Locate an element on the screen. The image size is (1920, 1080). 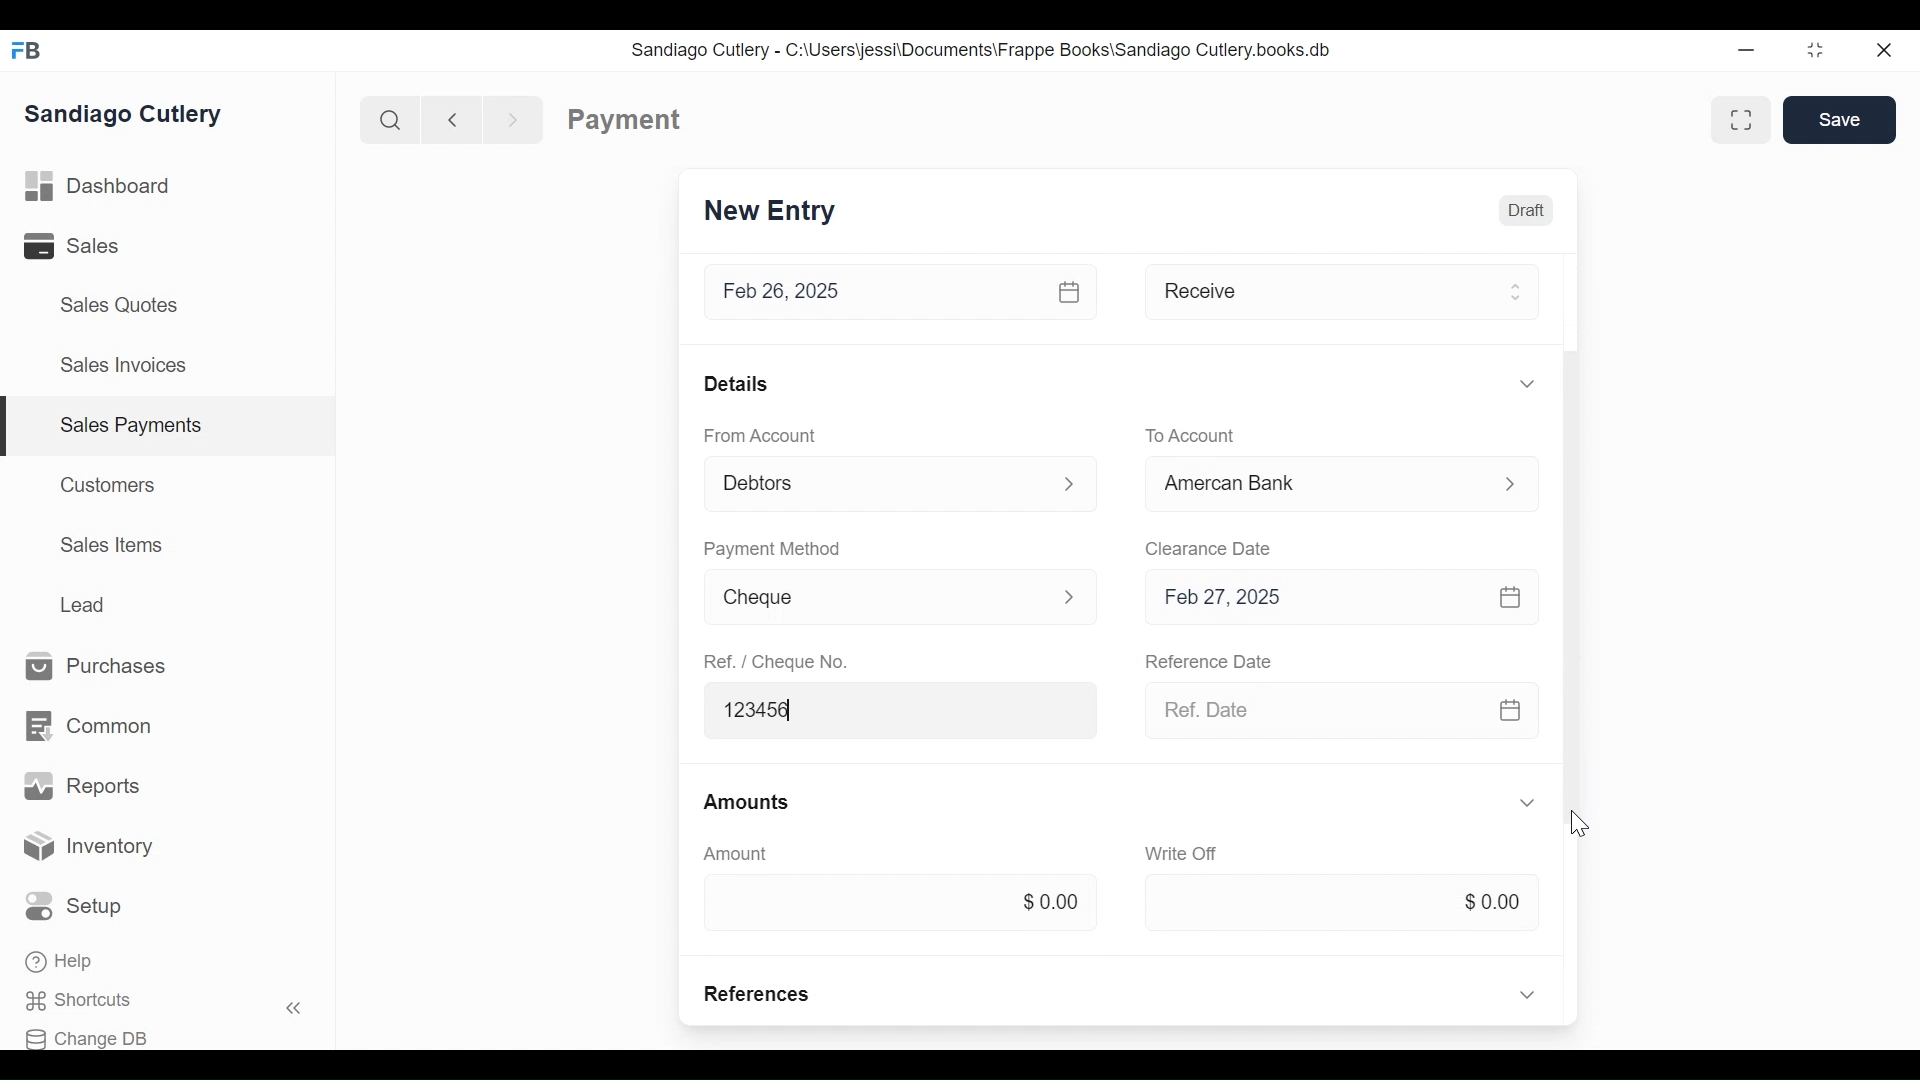
$0.00 is located at coordinates (1341, 903).